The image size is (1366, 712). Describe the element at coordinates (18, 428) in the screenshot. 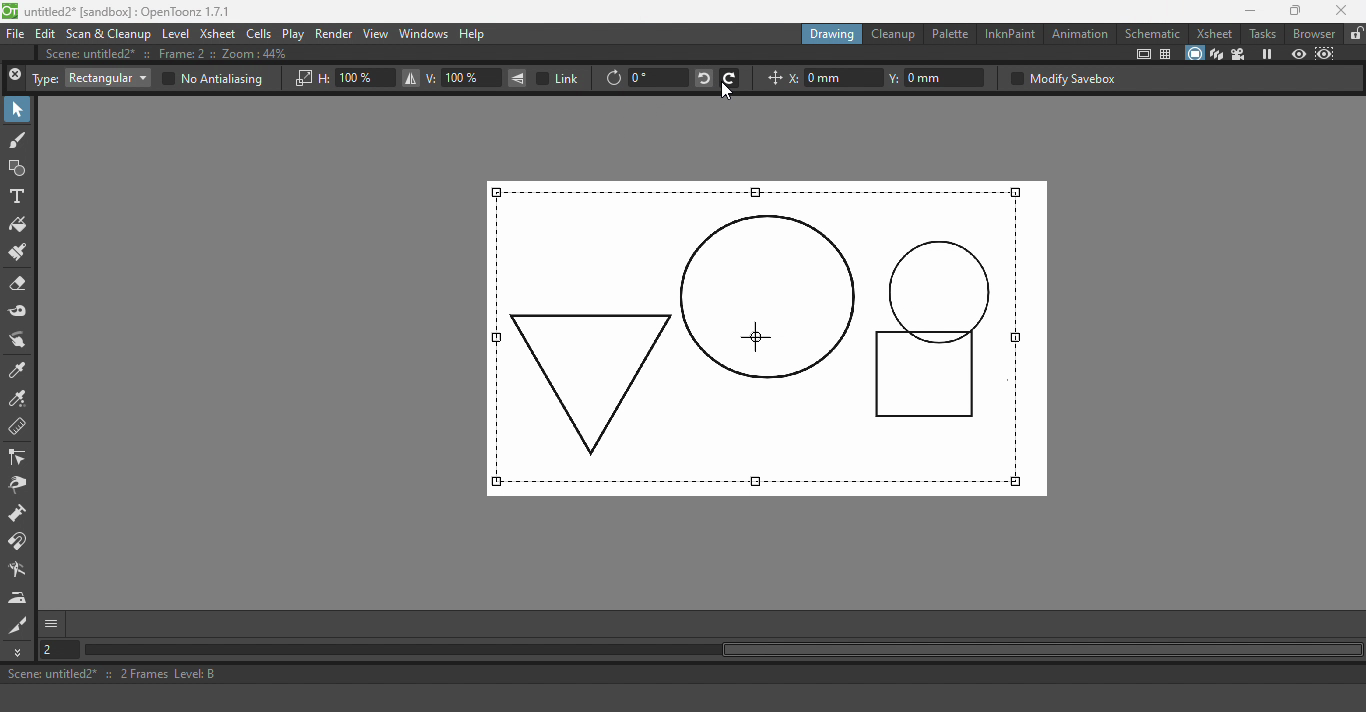

I see `Ruler tool` at that location.